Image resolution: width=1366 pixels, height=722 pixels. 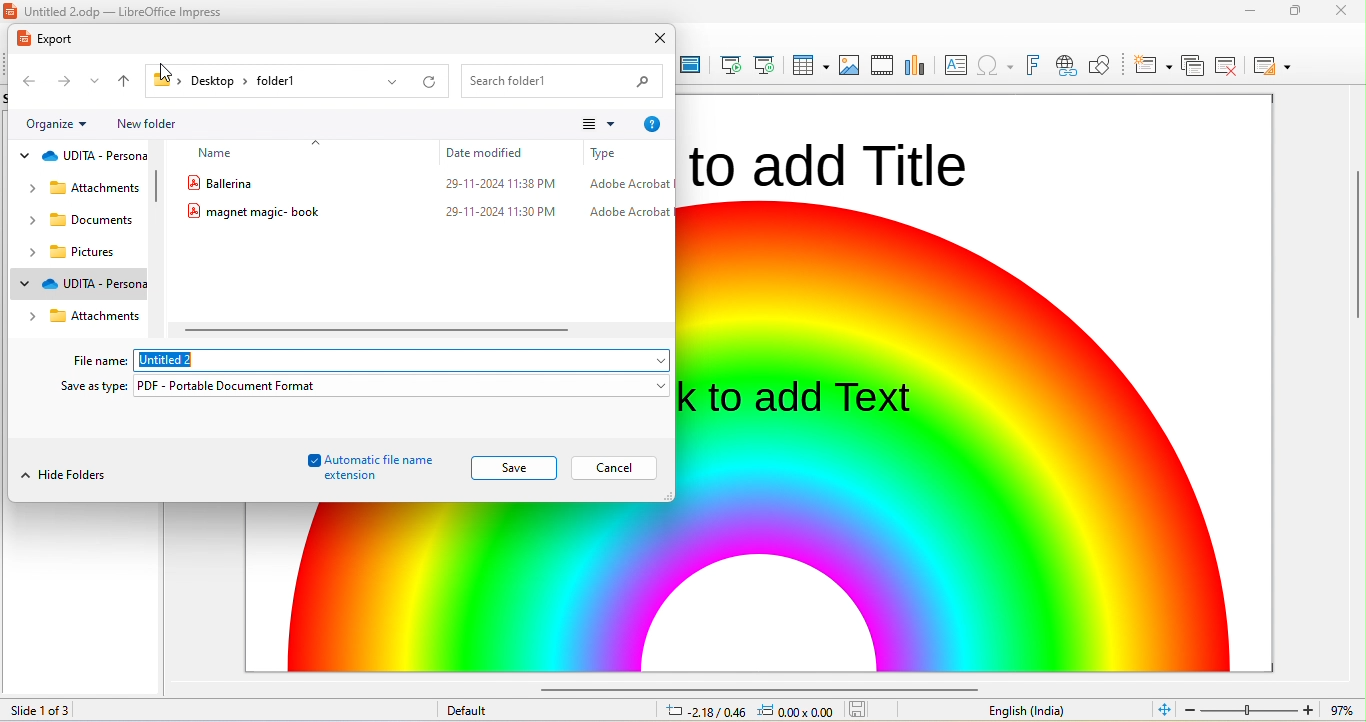 I want to click on minimize, so click(x=1296, y=13).